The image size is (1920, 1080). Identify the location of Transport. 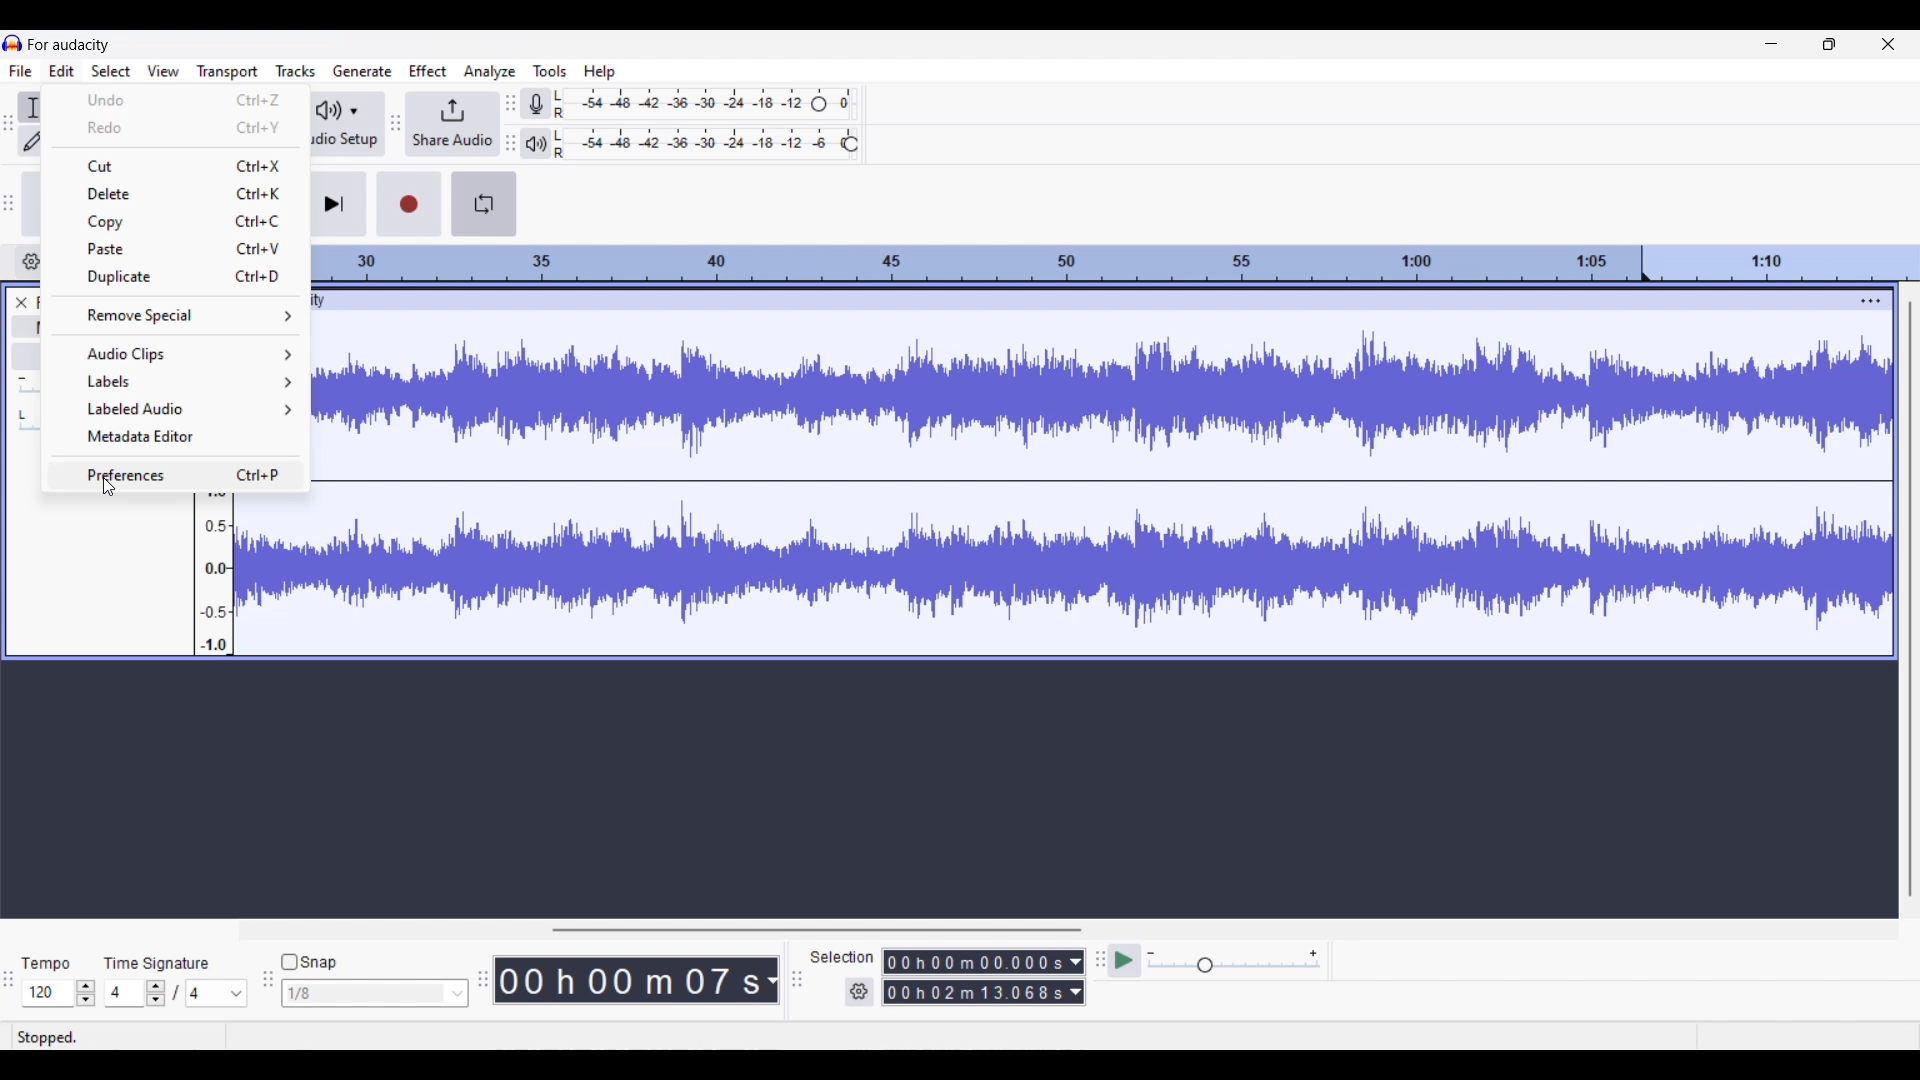
(228, 71).